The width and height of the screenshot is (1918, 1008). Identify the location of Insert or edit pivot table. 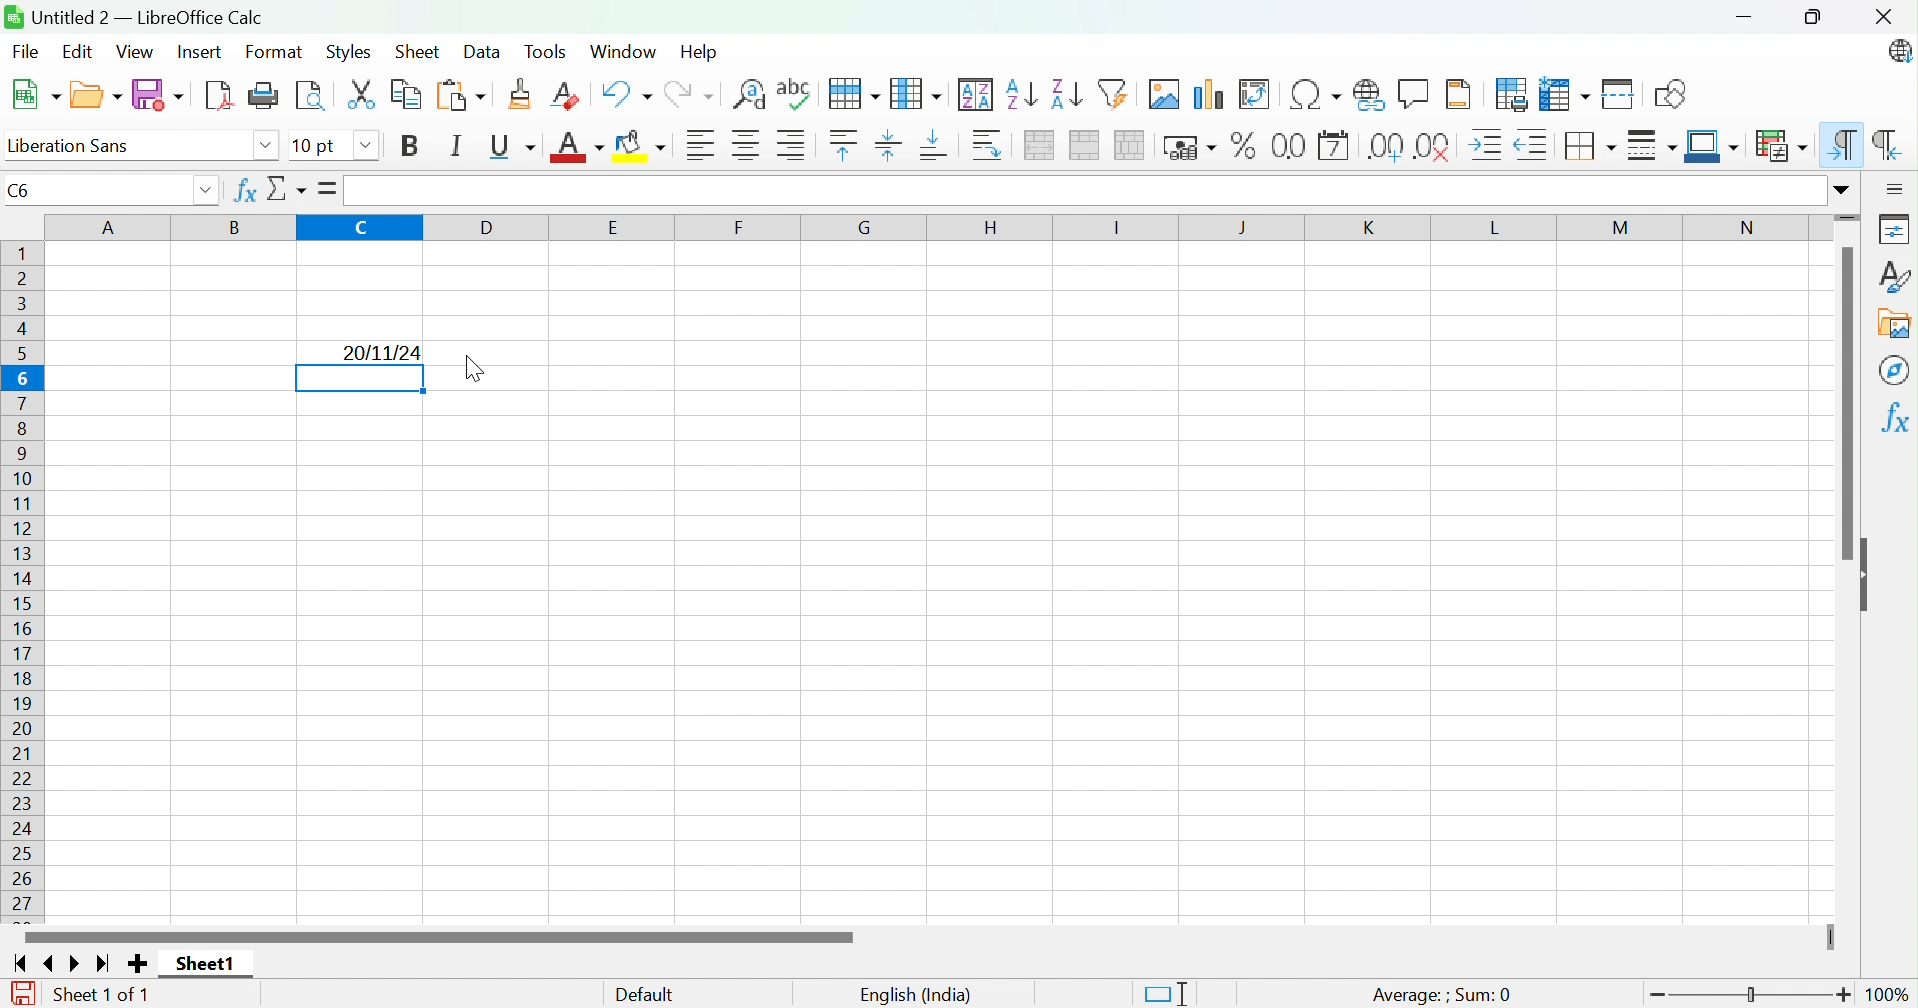
(1254, 94).